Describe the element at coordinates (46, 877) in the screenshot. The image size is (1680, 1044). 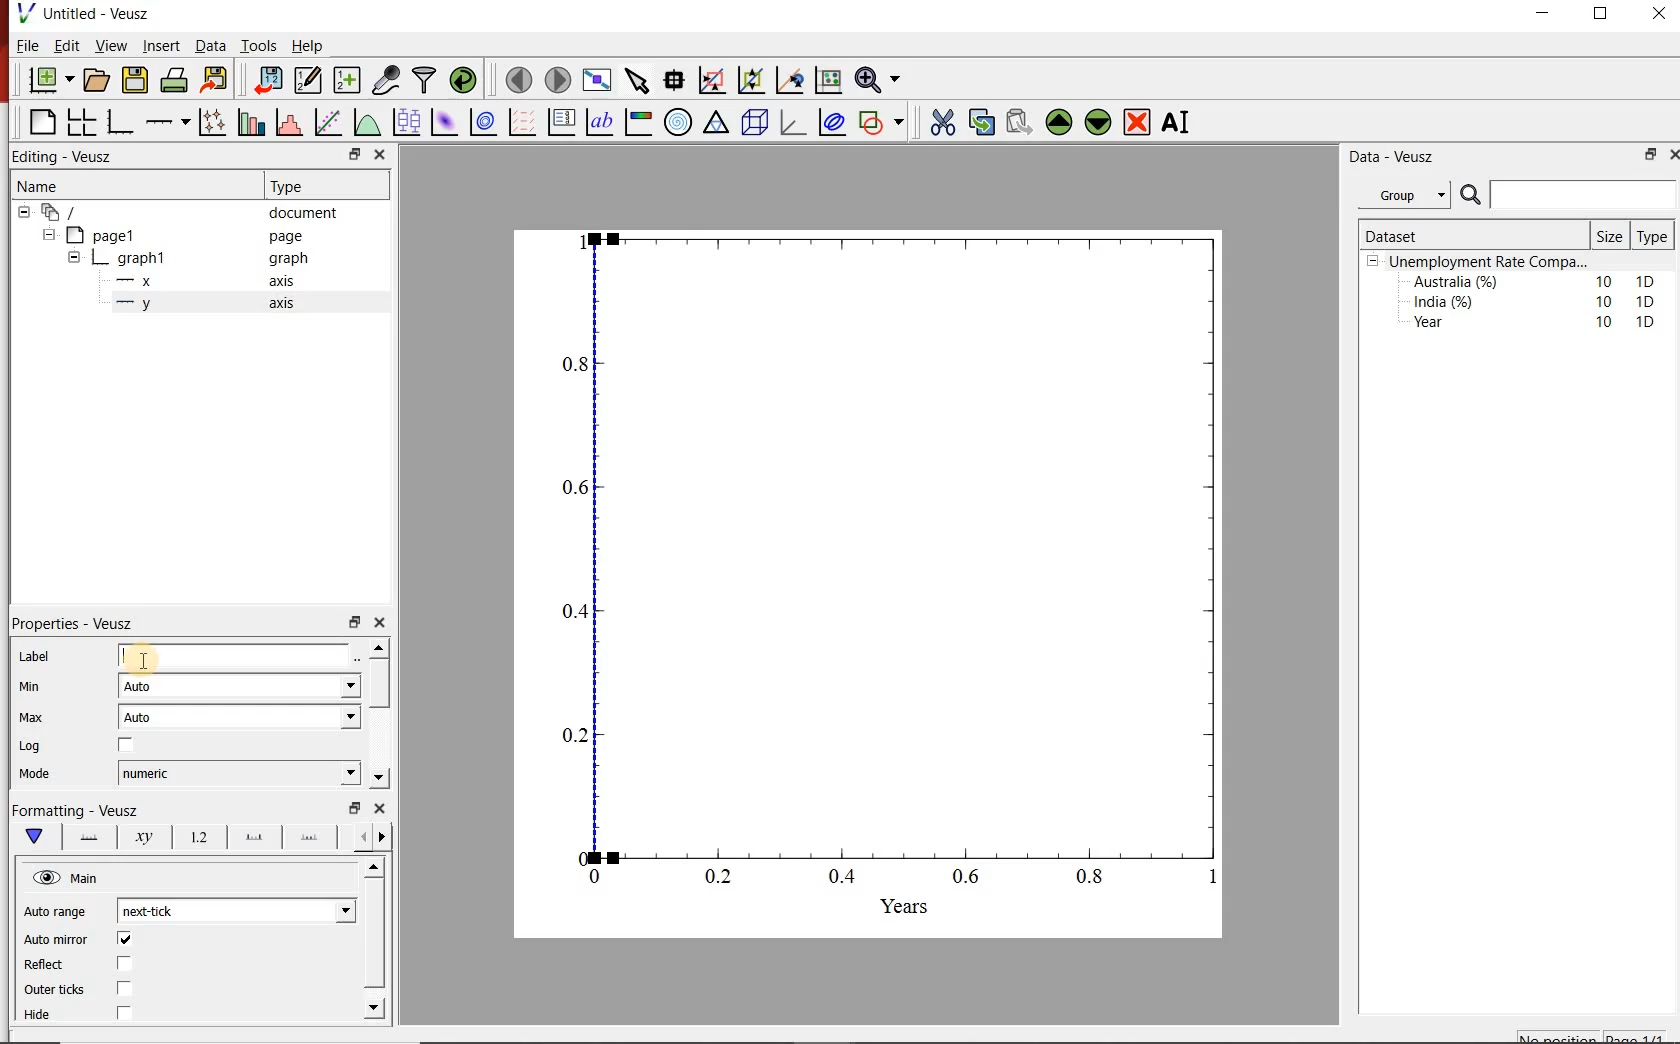
I see `hide/unhide` at that location.